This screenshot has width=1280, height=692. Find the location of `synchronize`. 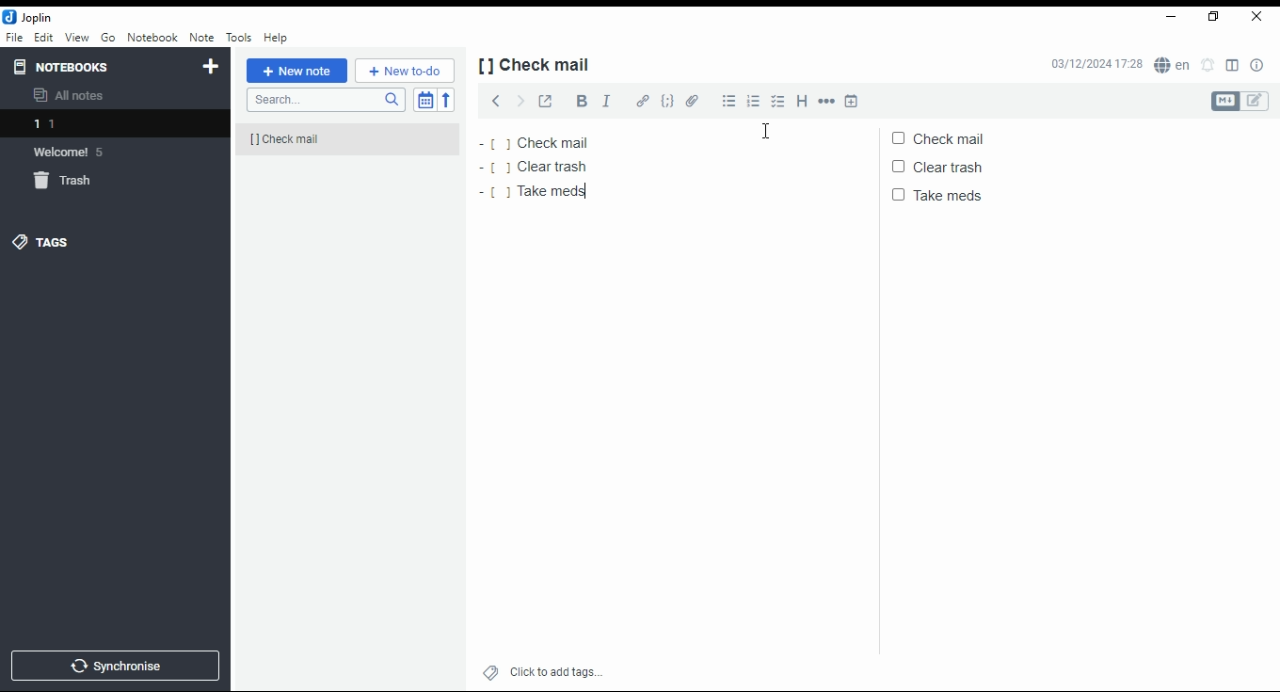

synchronize is located at coordinates (116, 666).